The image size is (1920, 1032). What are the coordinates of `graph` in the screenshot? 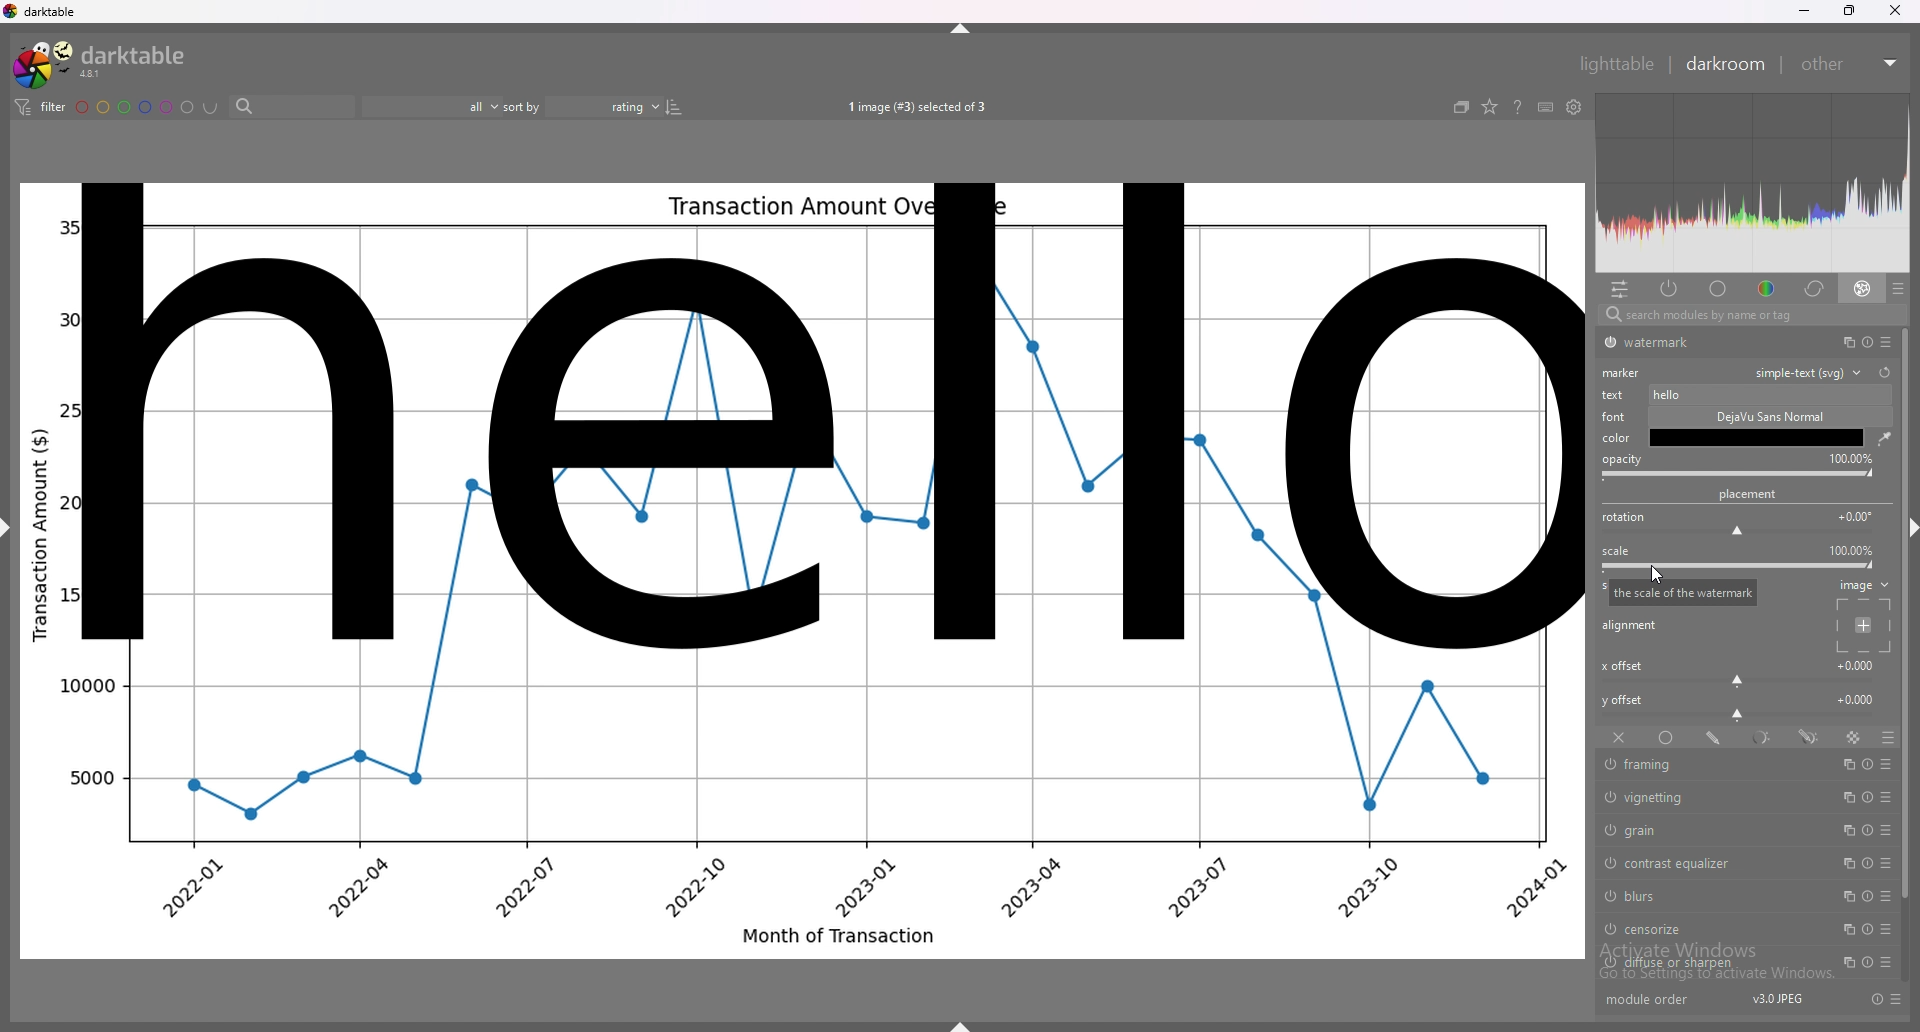 It's located at (801, 805).